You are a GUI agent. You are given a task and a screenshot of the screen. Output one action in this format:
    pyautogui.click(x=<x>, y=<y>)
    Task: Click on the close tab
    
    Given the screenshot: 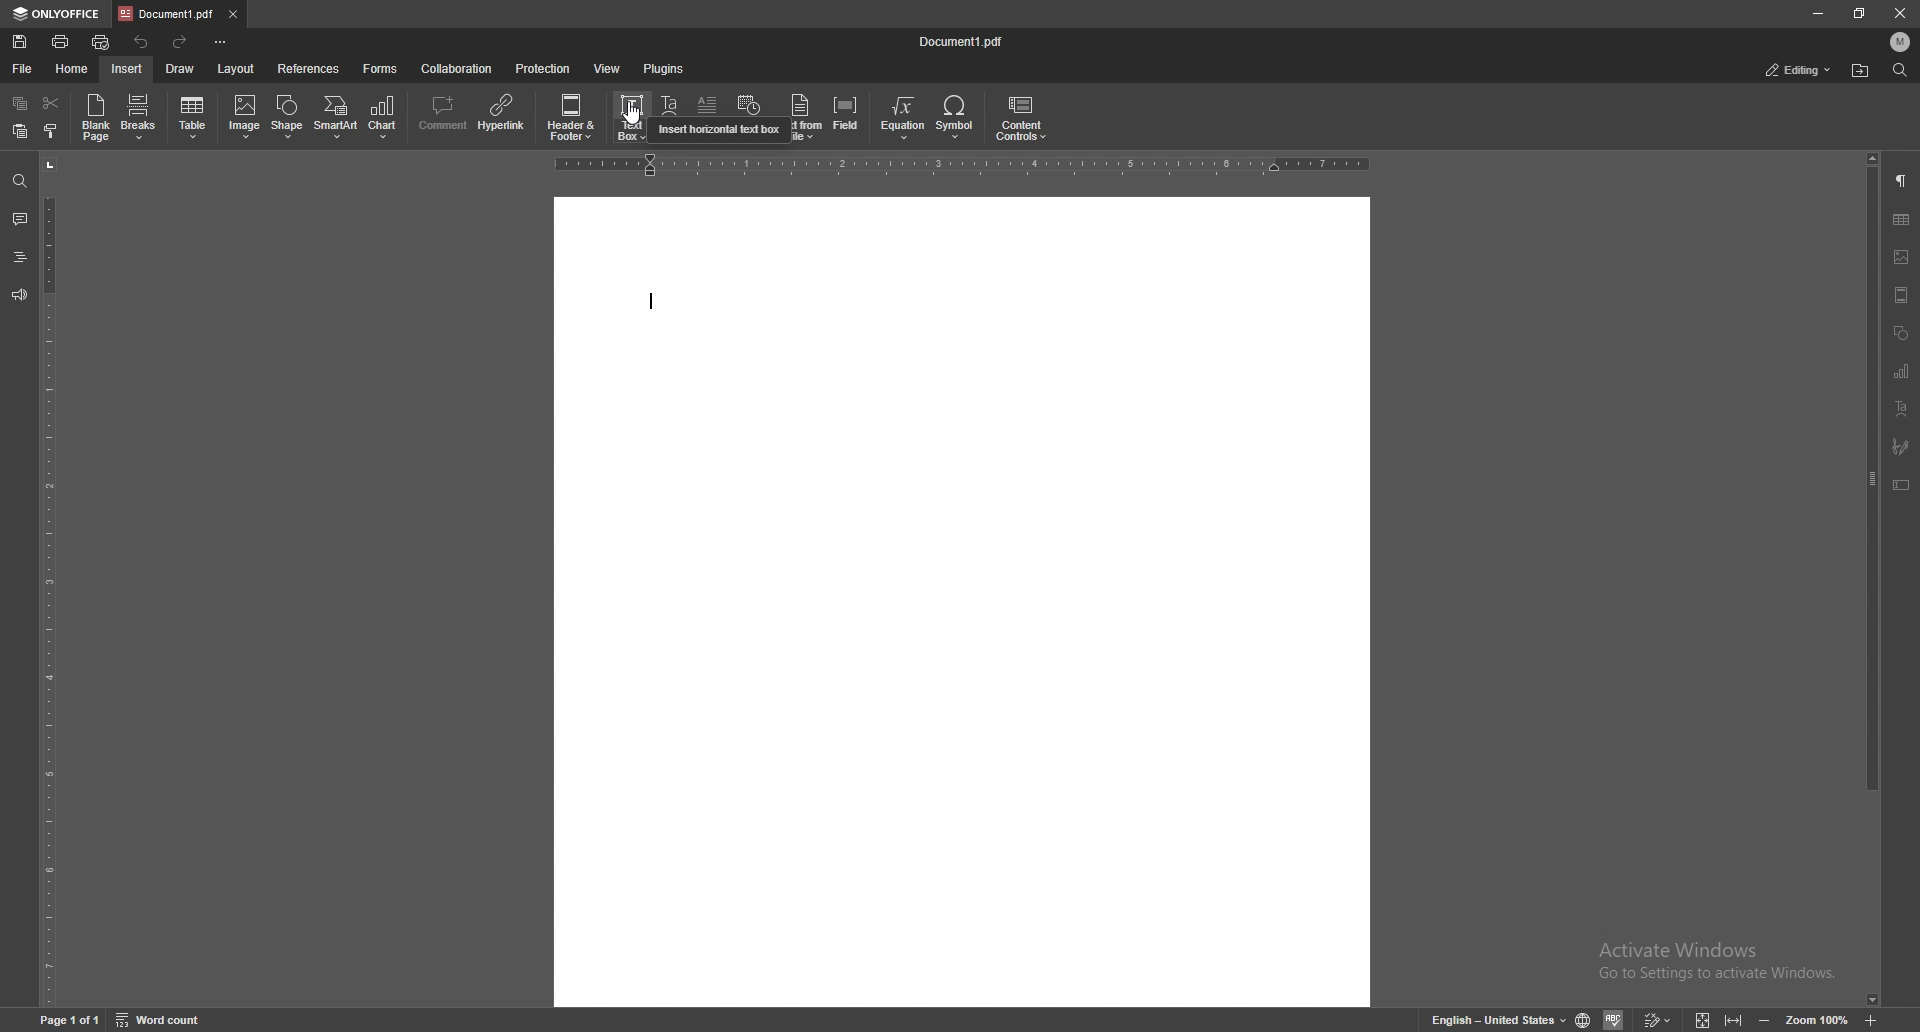 What is the action you would take?
    pyautogui.click(x=232, y=13)
    